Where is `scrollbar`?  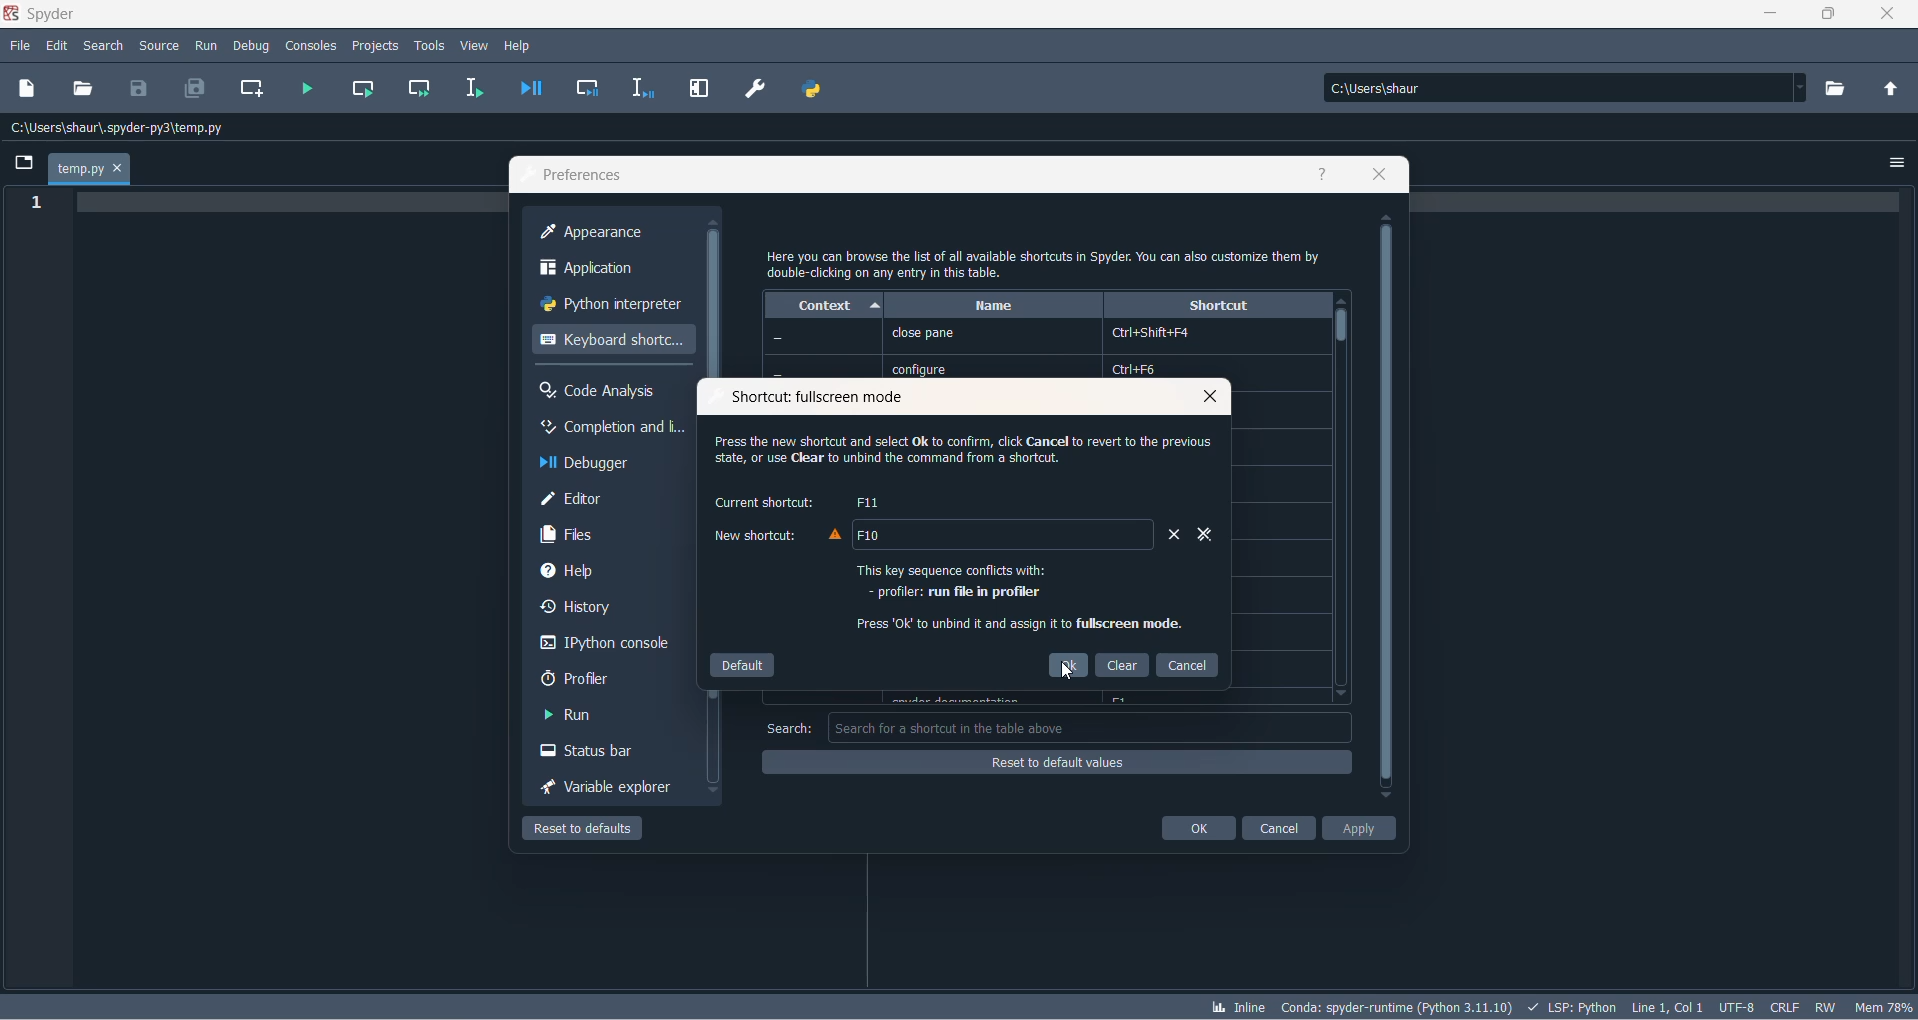 scrollbar is located at coordinates (1385, 507).